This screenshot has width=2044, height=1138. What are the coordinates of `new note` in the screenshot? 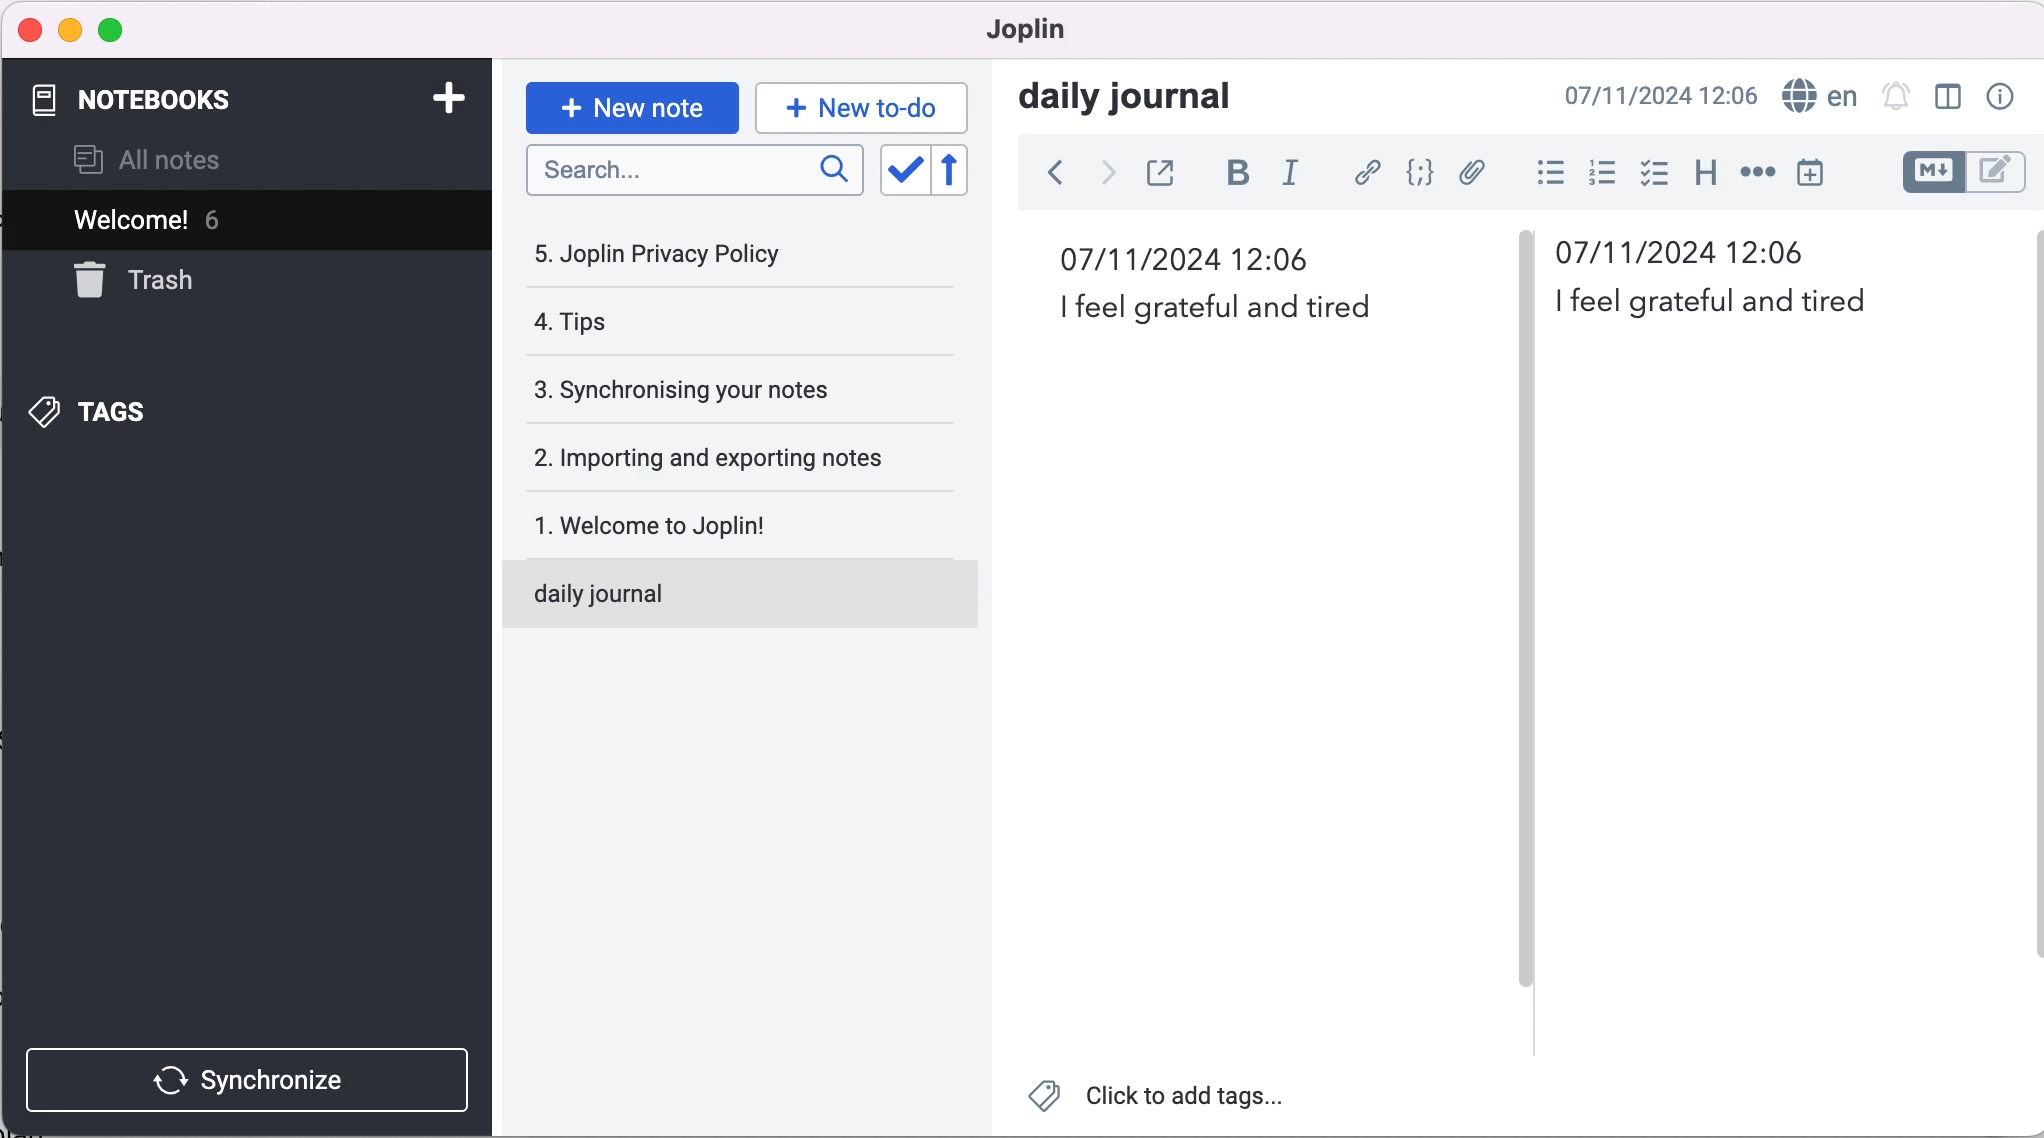 It's located at (630, 100).